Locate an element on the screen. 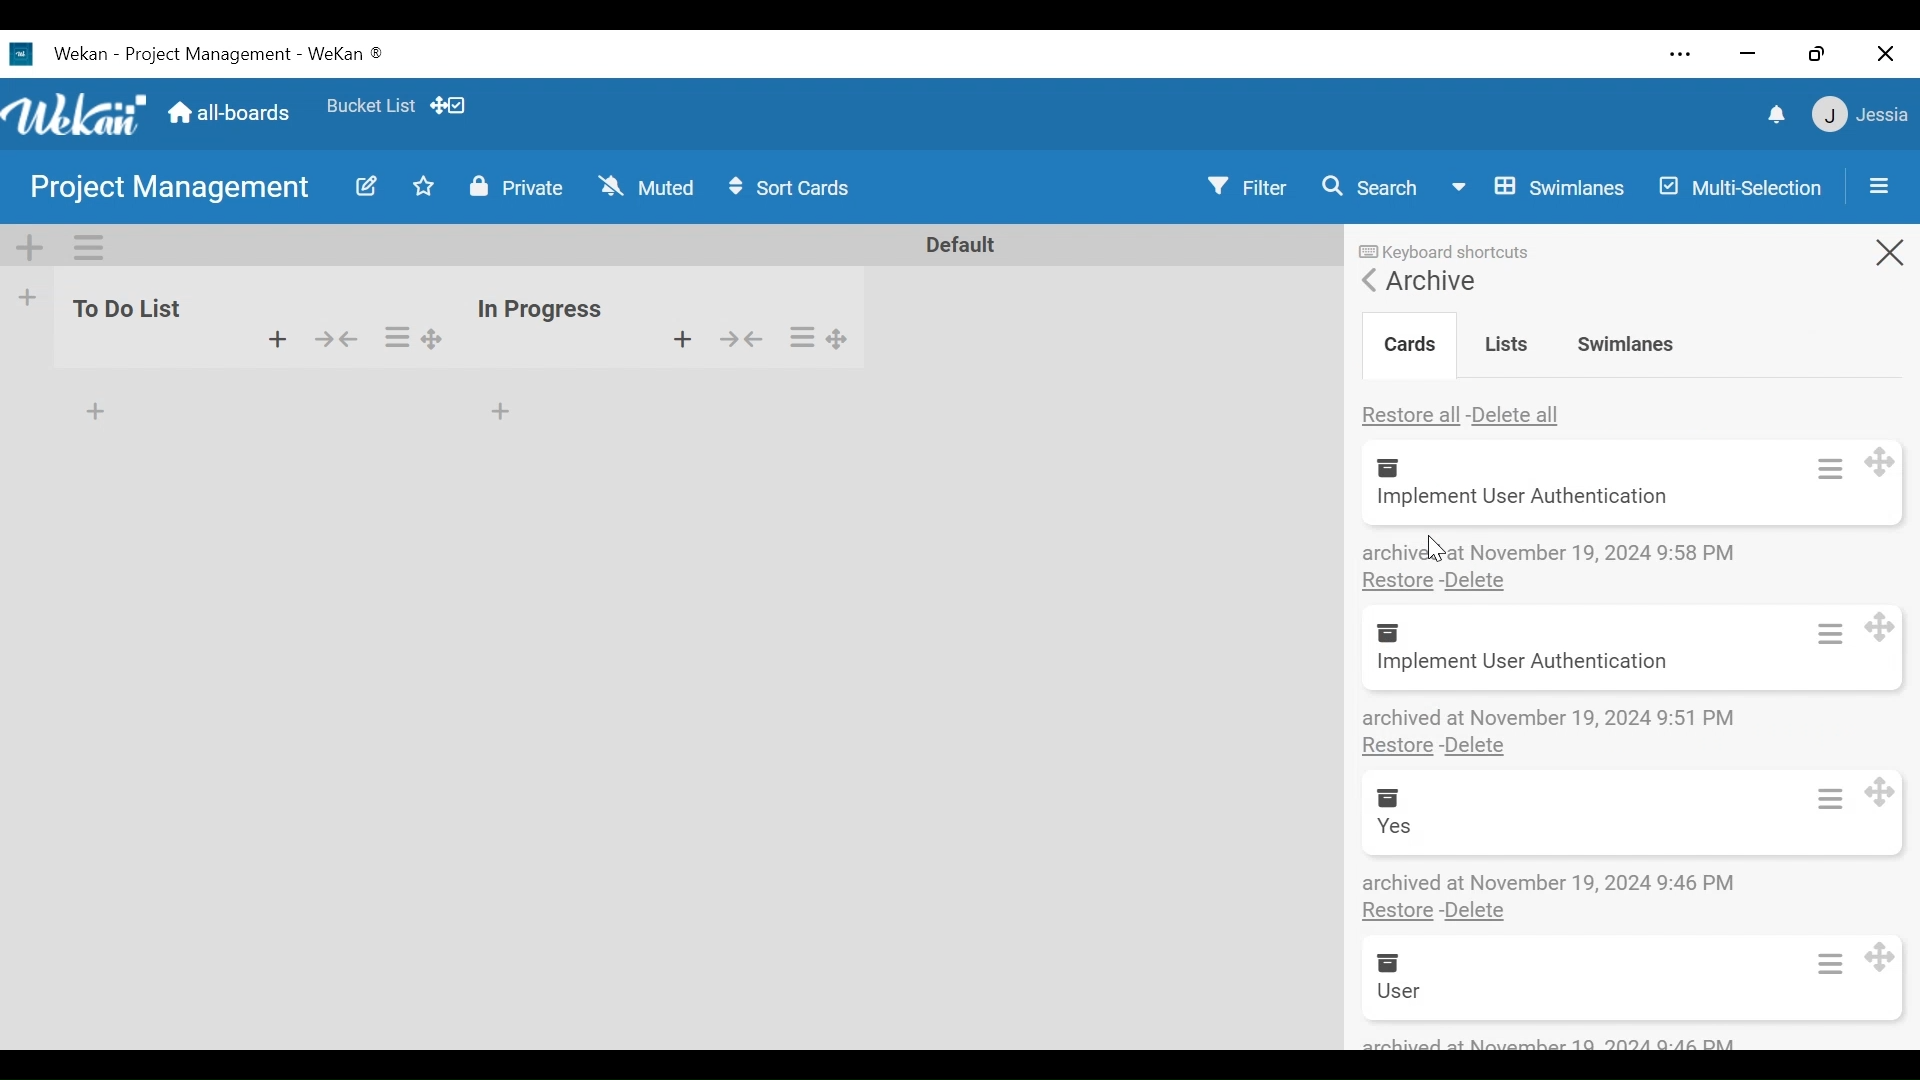  Keyboard shortcuts is located at coordinates (1448, 249).